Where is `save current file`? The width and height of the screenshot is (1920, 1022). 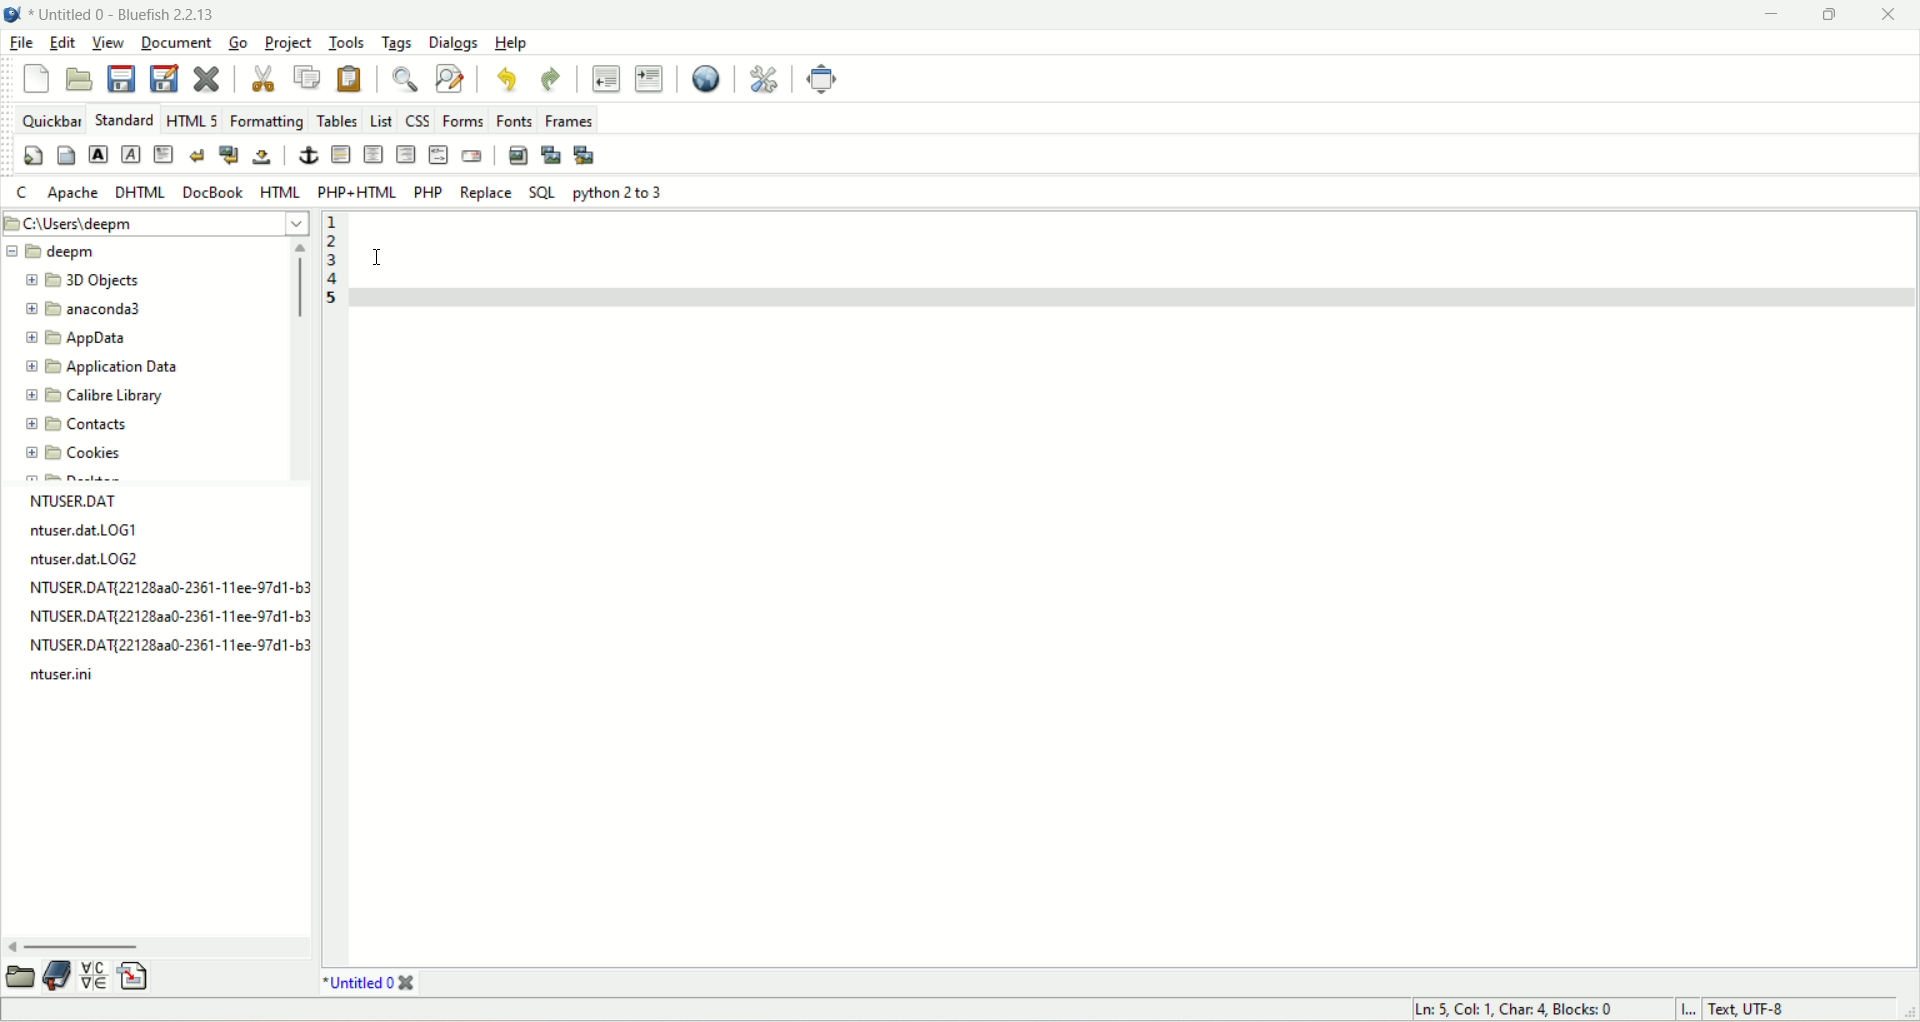 save current file is located at coordinates (122, 80).